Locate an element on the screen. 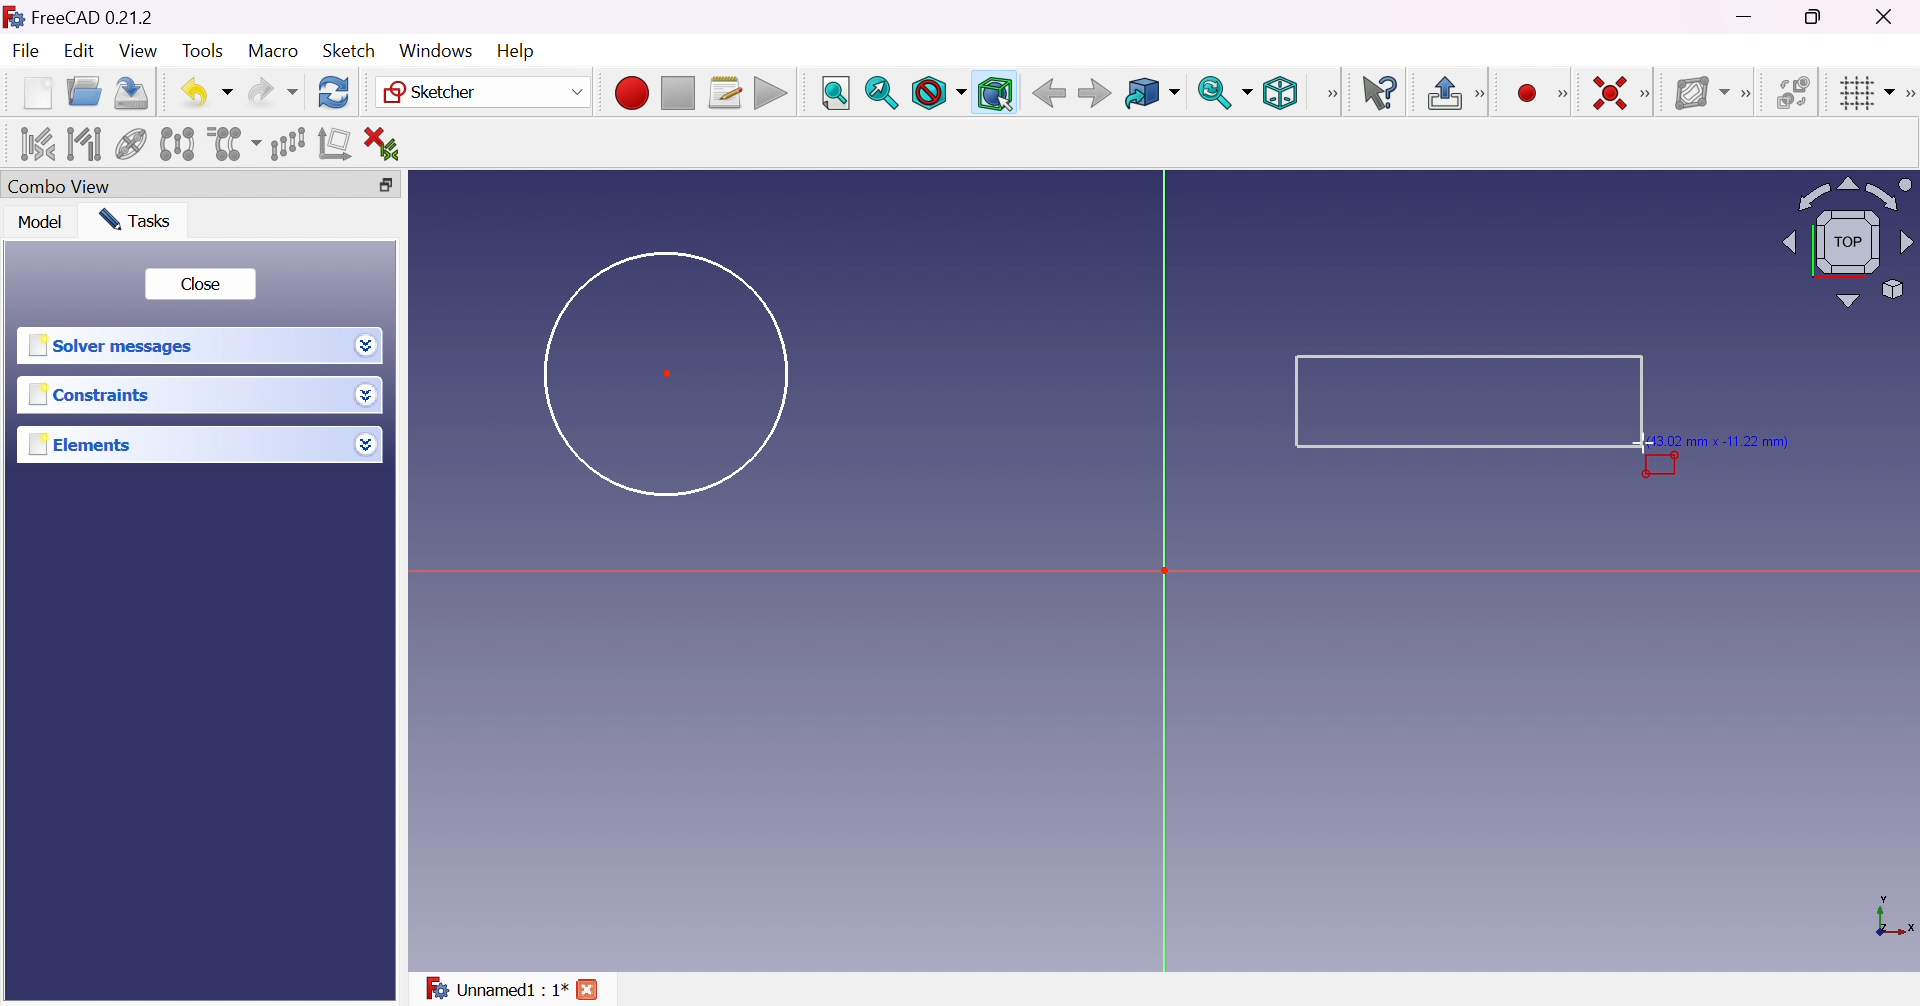 The width and height of the screenshot is (1920, 1006). [Sketcher B-spline tools]] is located at coordinates (1751, 94).